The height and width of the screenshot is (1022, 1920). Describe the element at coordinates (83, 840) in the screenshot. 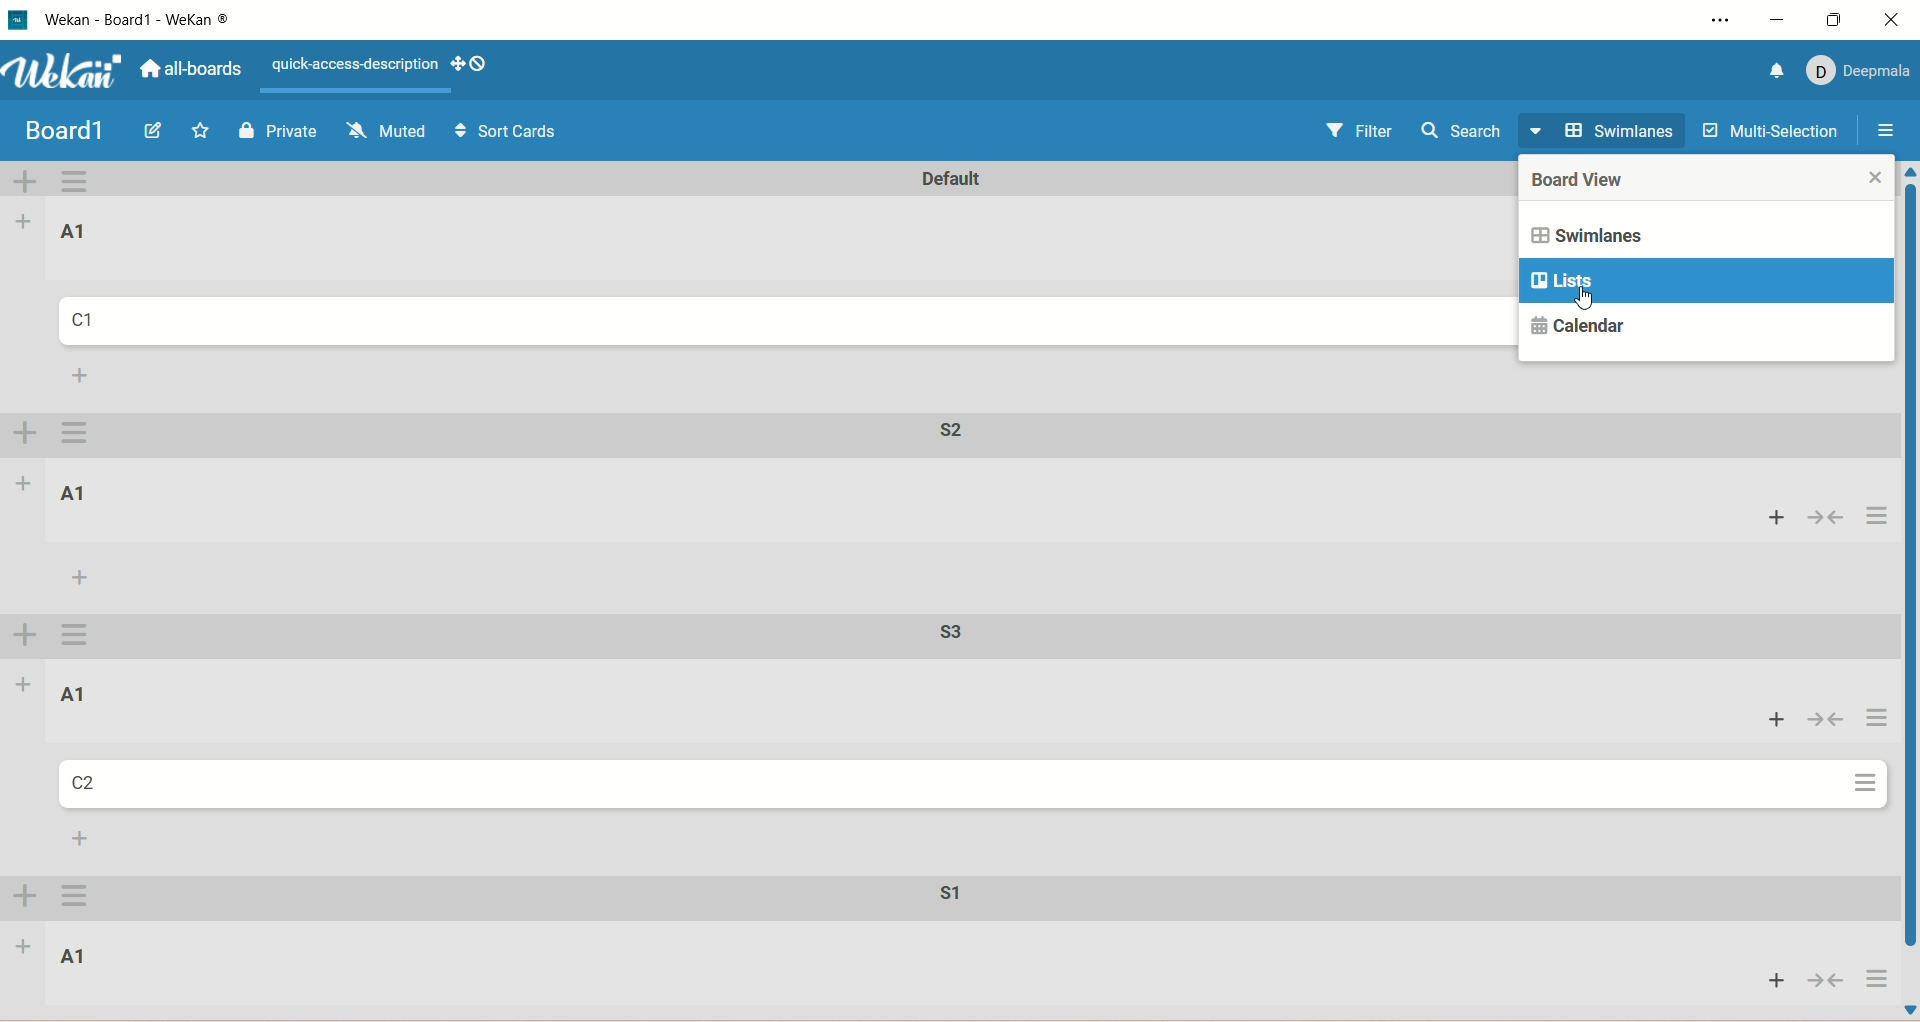

I see `add` at that location.